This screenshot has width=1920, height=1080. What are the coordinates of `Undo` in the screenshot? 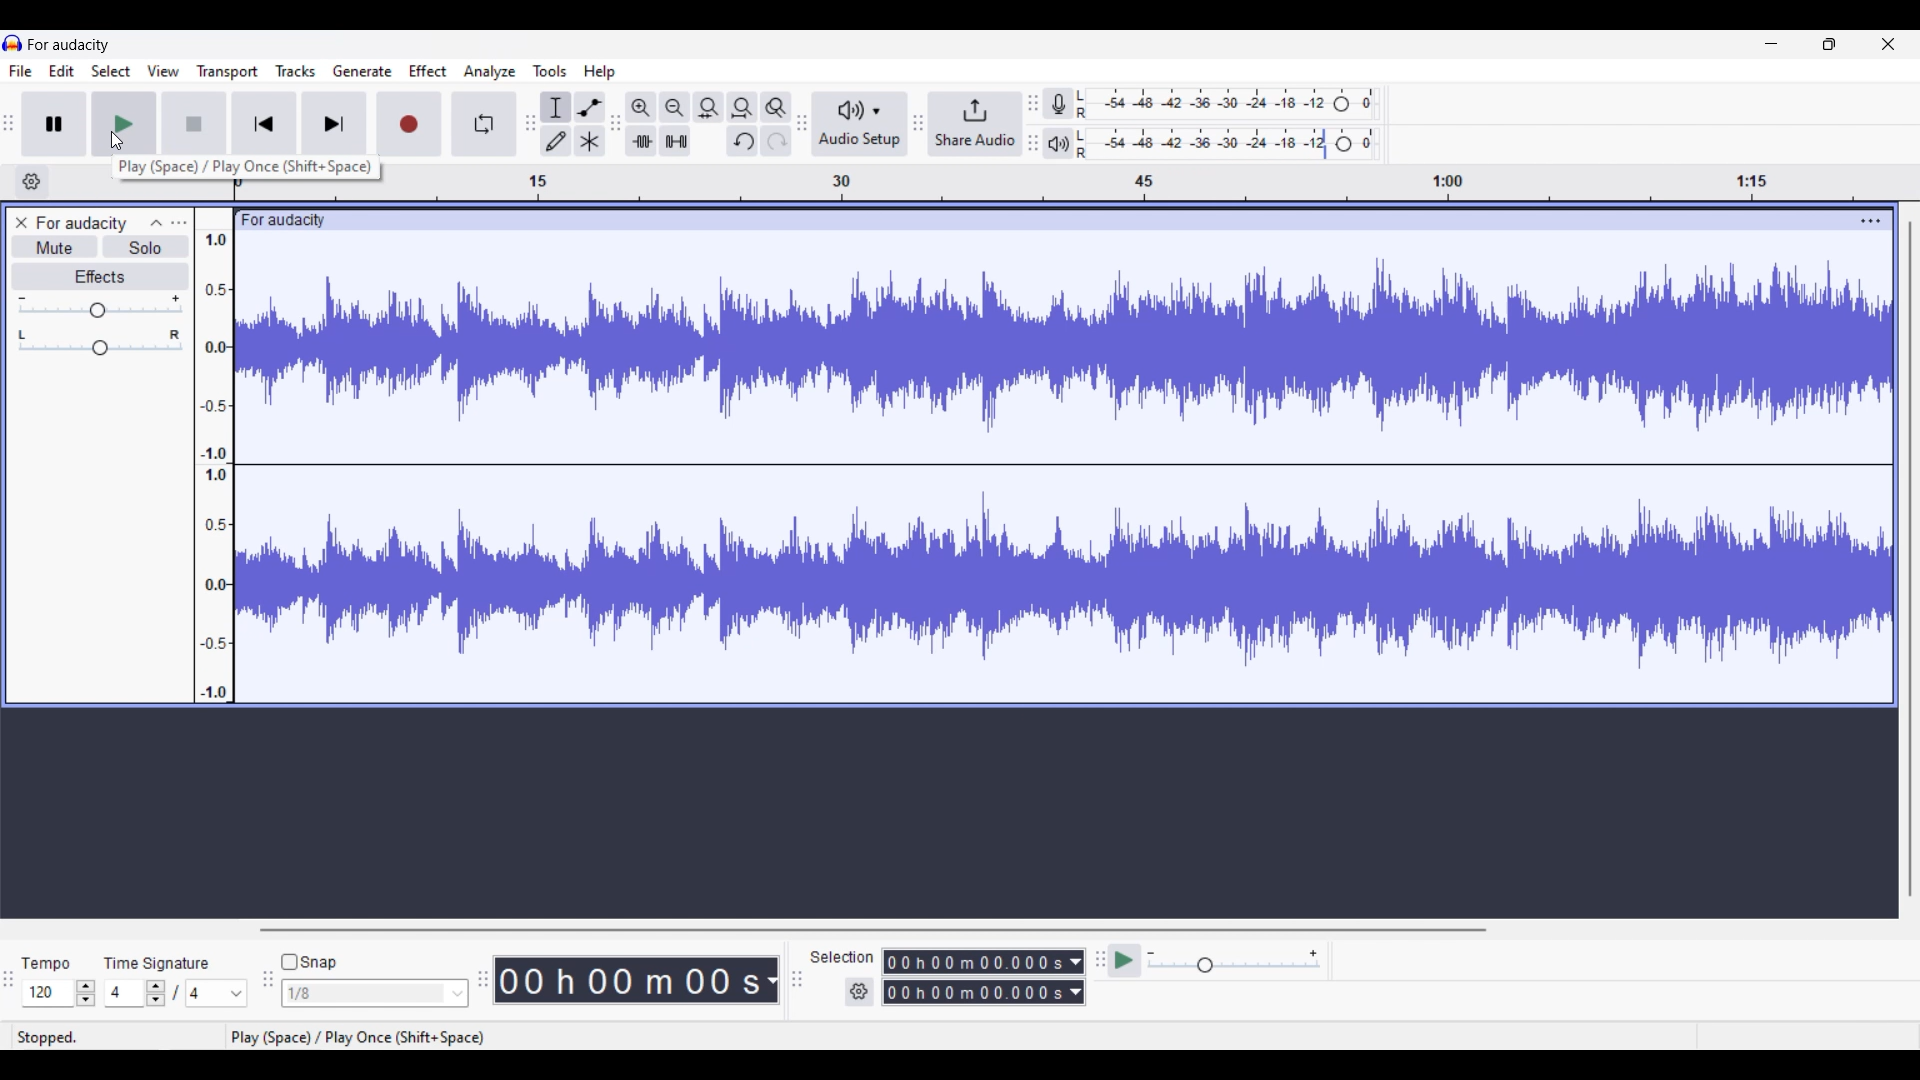 It's located at (743, 141).